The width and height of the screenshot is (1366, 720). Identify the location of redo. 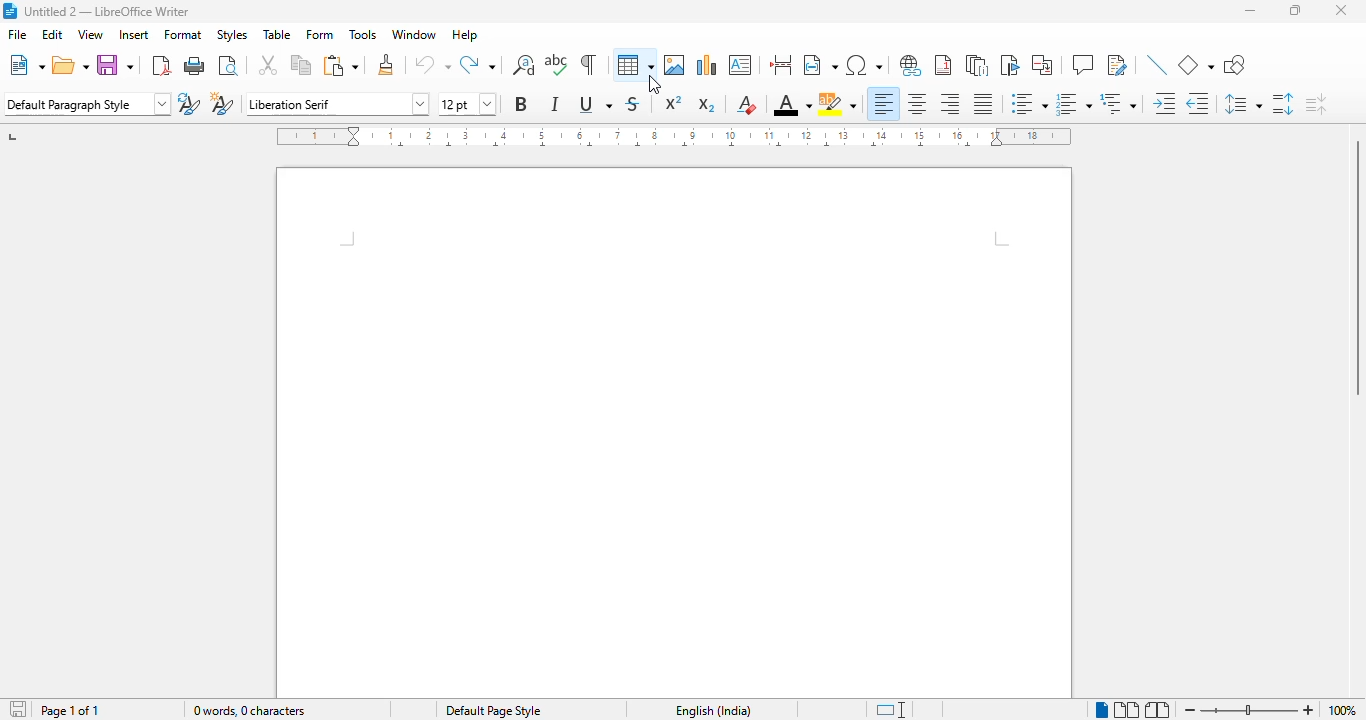
(478, 64).